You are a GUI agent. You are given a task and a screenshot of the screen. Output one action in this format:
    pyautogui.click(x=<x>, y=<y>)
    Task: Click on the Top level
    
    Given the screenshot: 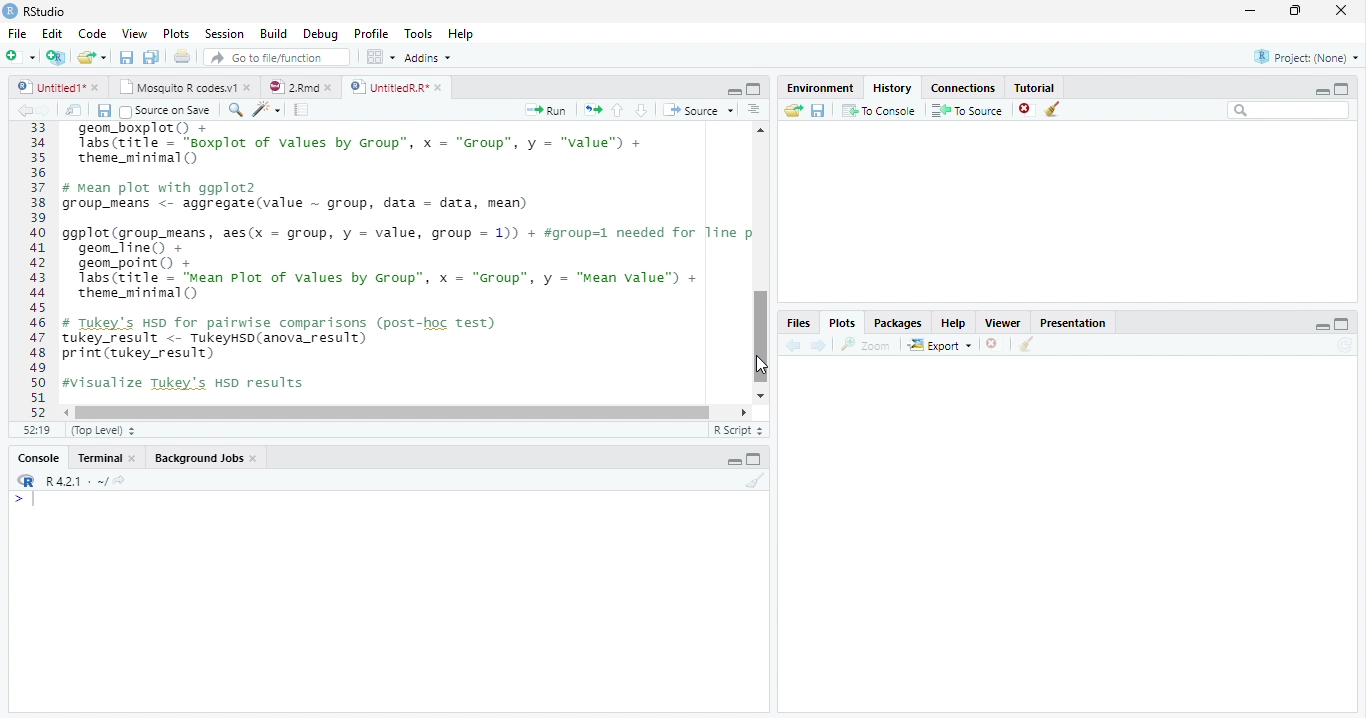 What is the action you would take?
    pyautogui.click(x=106, y=431)
    